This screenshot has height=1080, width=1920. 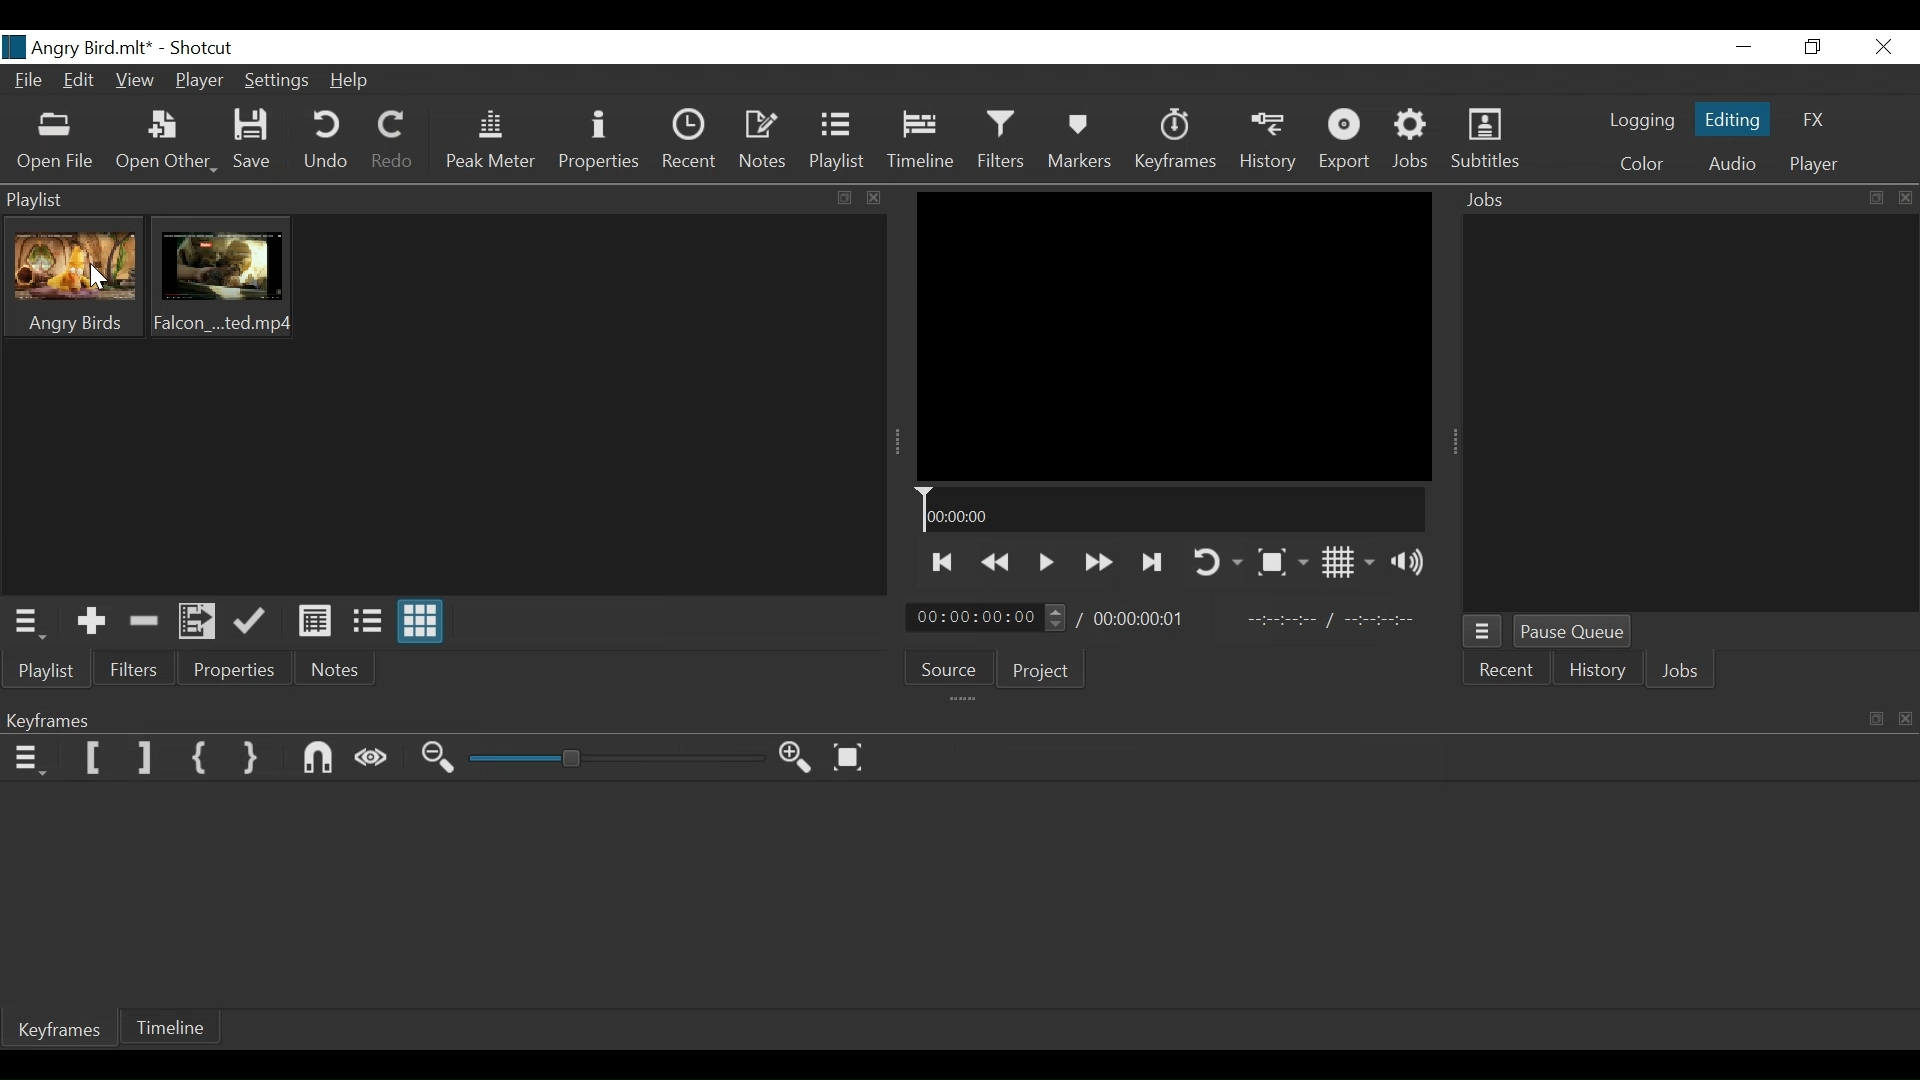 What do you see at coordinates (1221, 561) in the screenshot?
I see `Toggle player looping` at bounding box center [1221, 561].